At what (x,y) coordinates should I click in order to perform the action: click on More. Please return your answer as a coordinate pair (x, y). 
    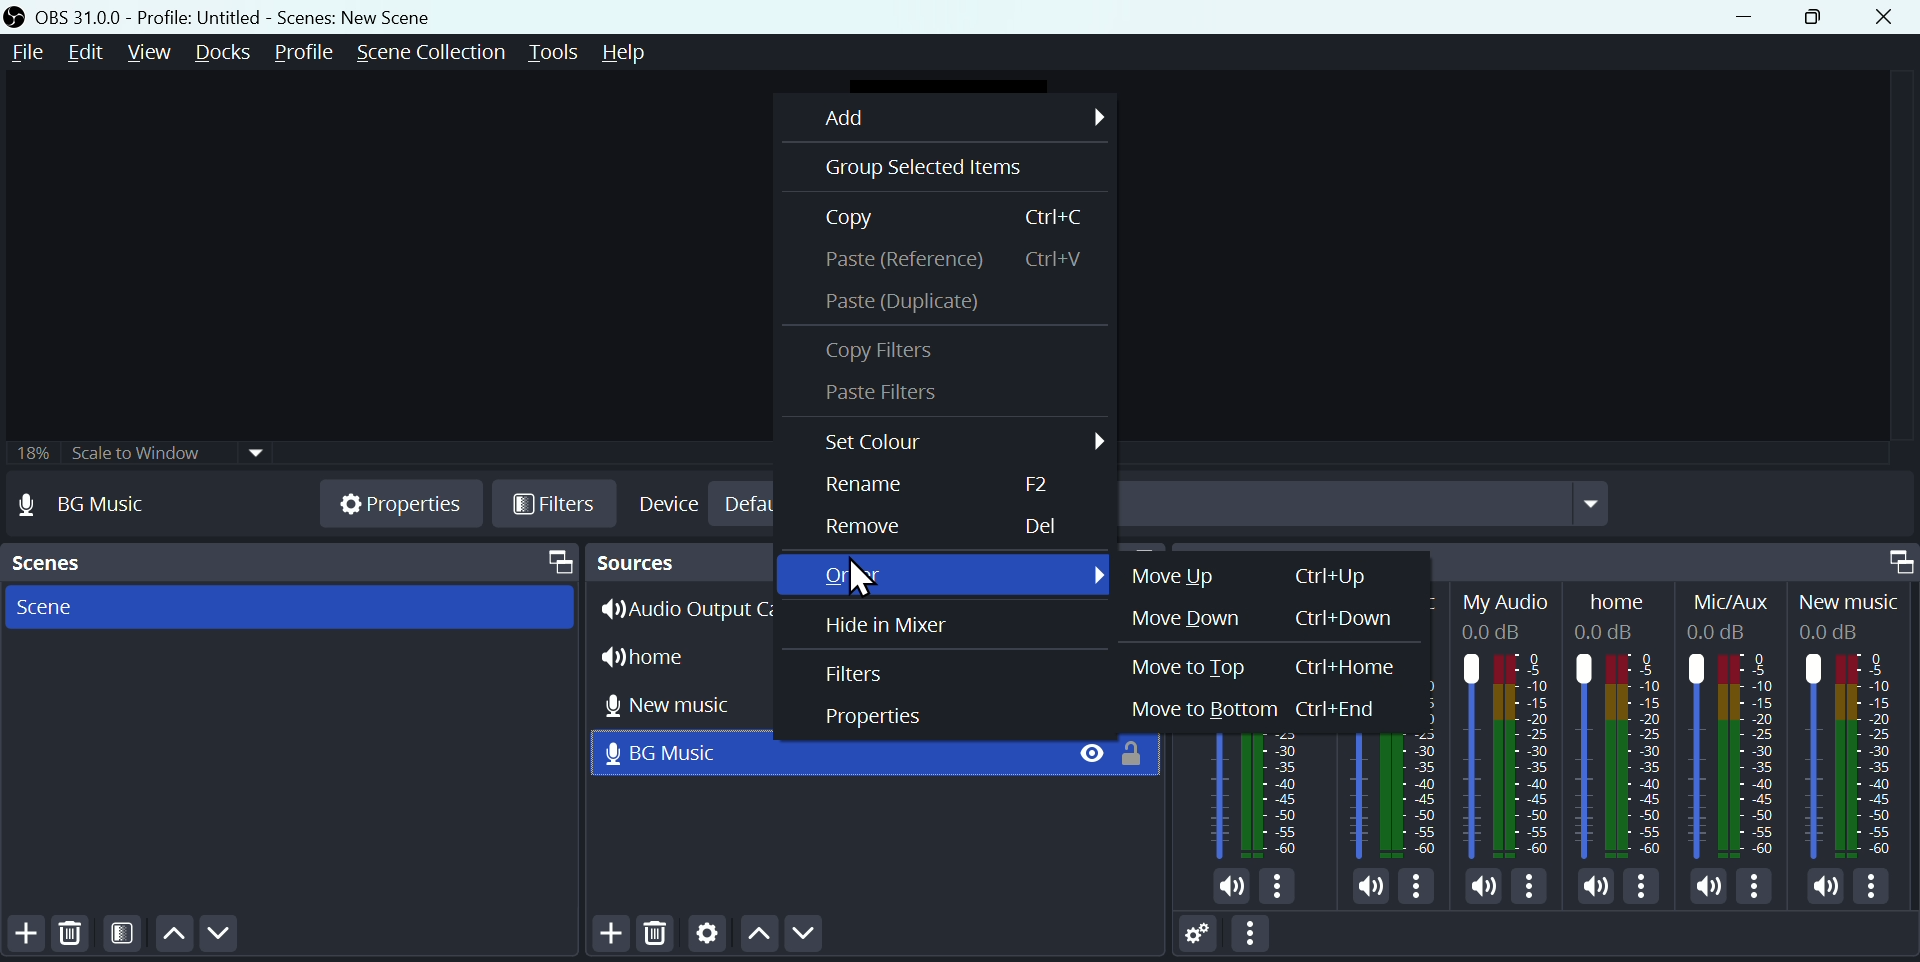
    Looking at the image, I should click on (1532, 888).